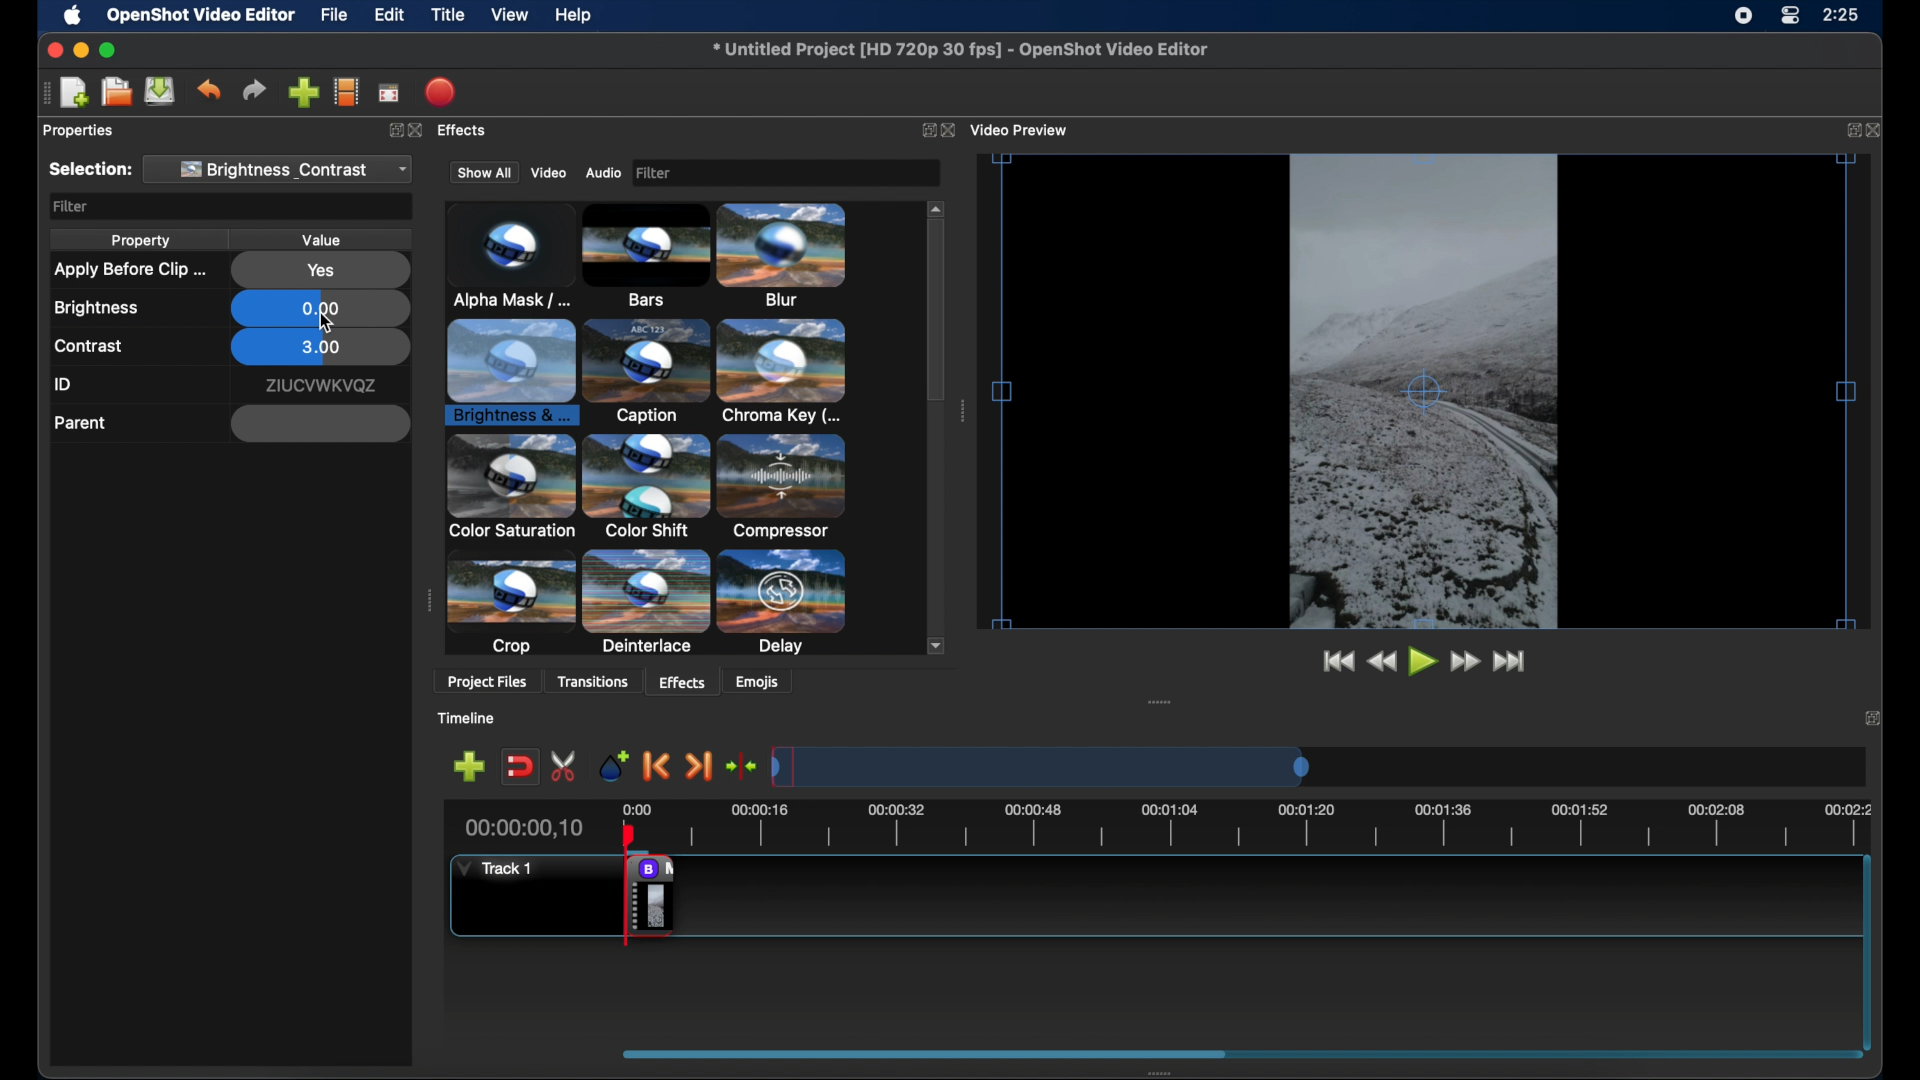 The image size is (1920, 1080). What do you see at coordinates (160, 91) in the screenshot?
I see `save project files` at bounding box center [160, 91].